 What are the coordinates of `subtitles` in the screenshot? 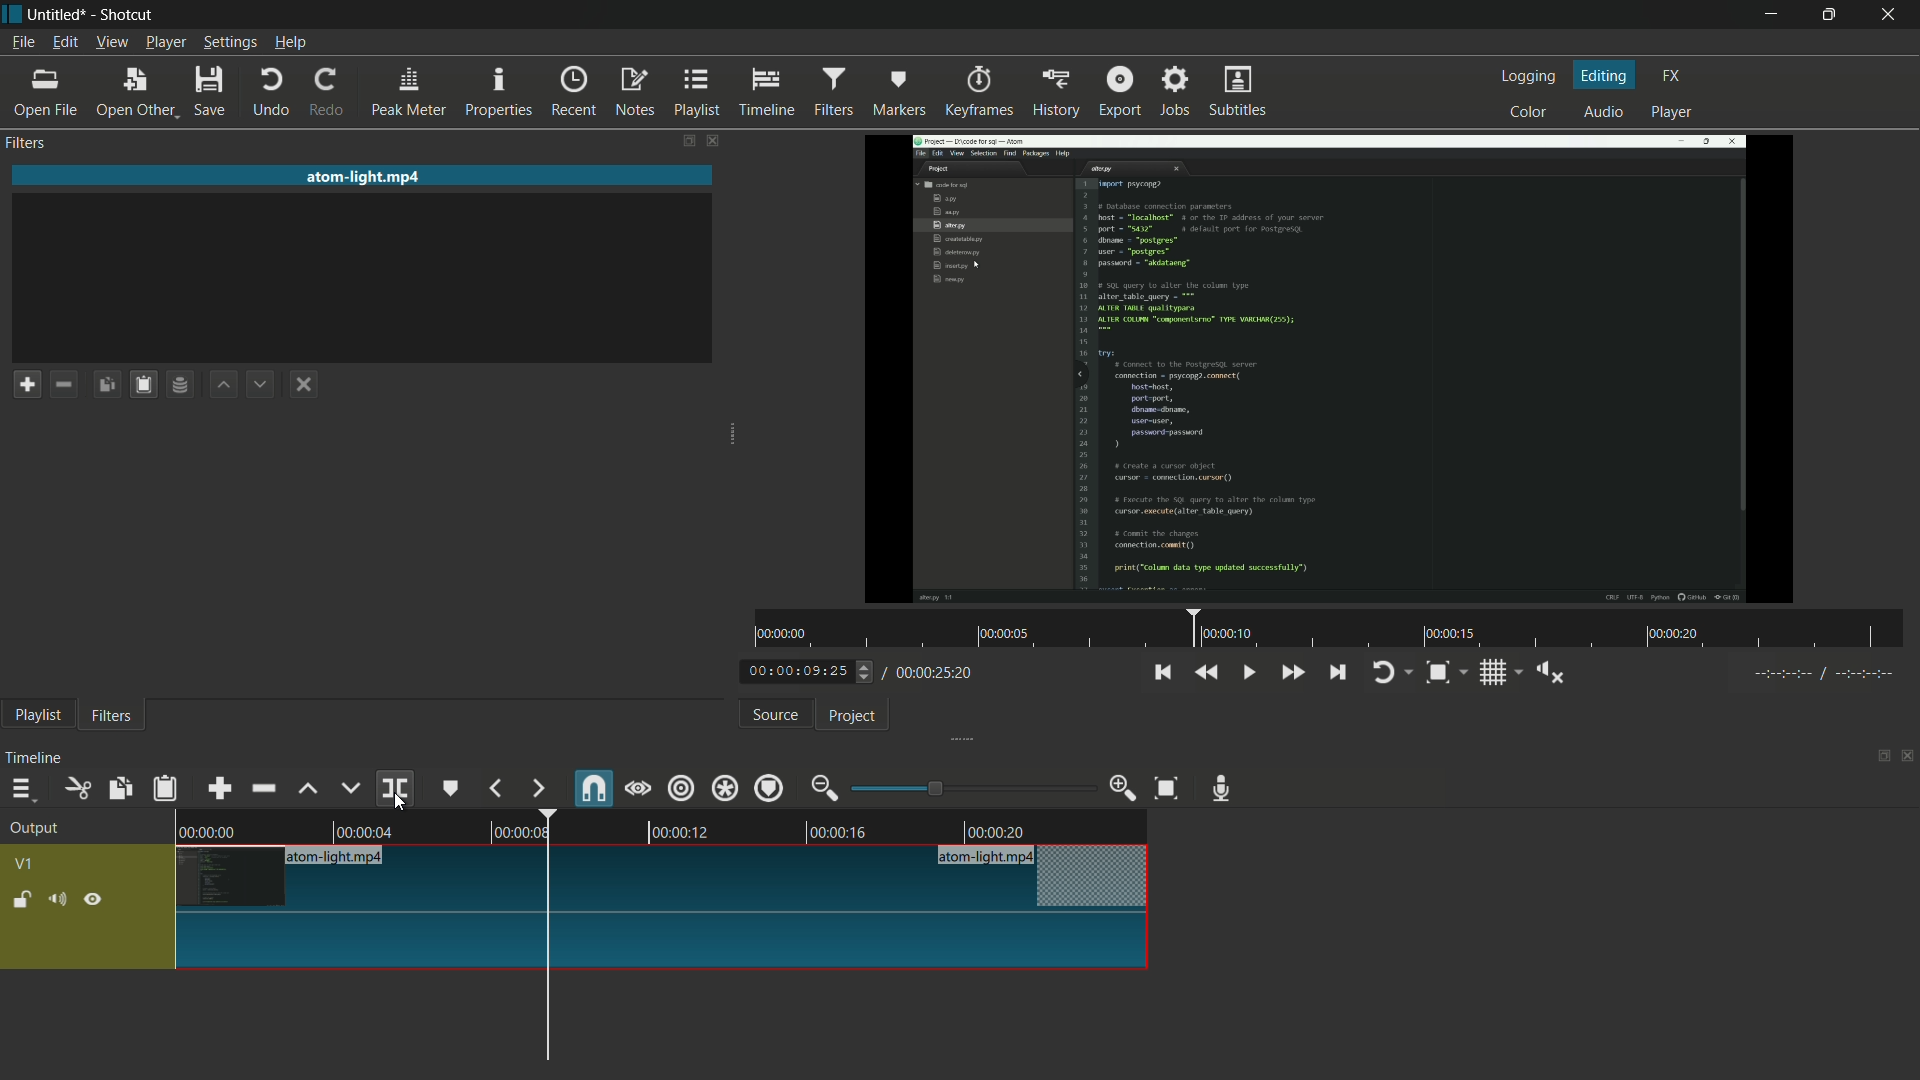 It's located at (1241, 93).